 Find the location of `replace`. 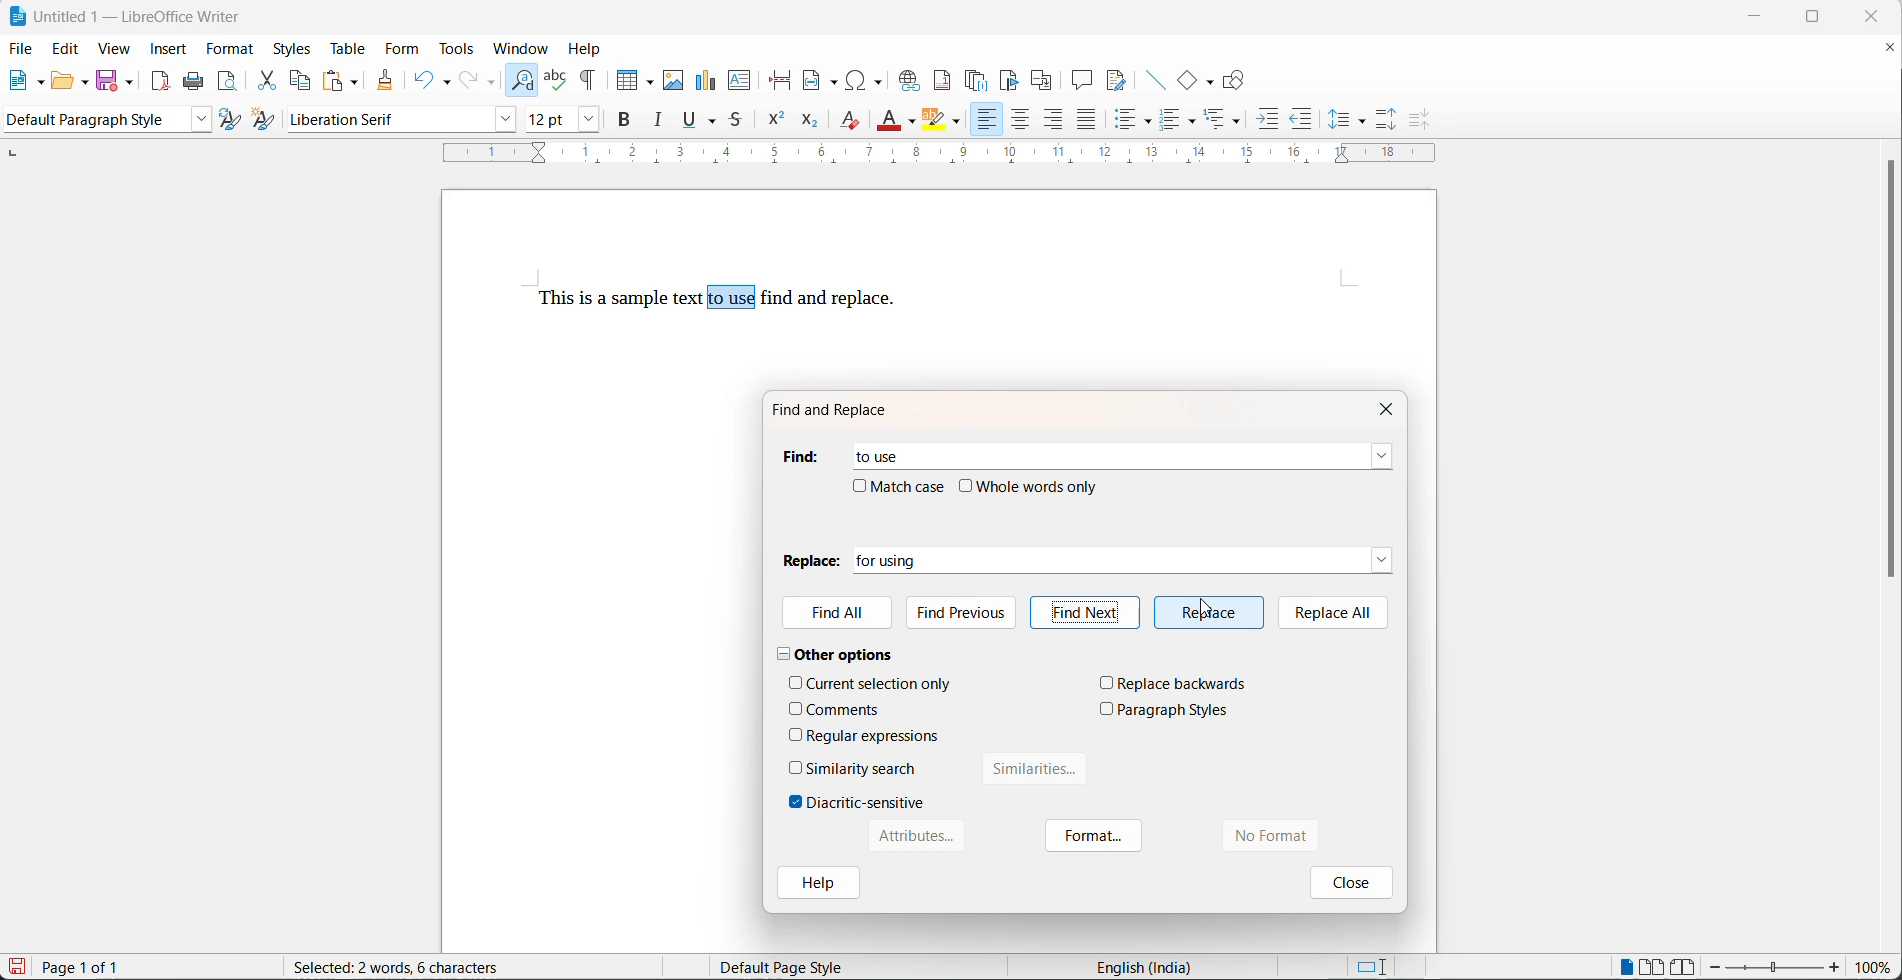

replace is located at coordinates (1206, 612).